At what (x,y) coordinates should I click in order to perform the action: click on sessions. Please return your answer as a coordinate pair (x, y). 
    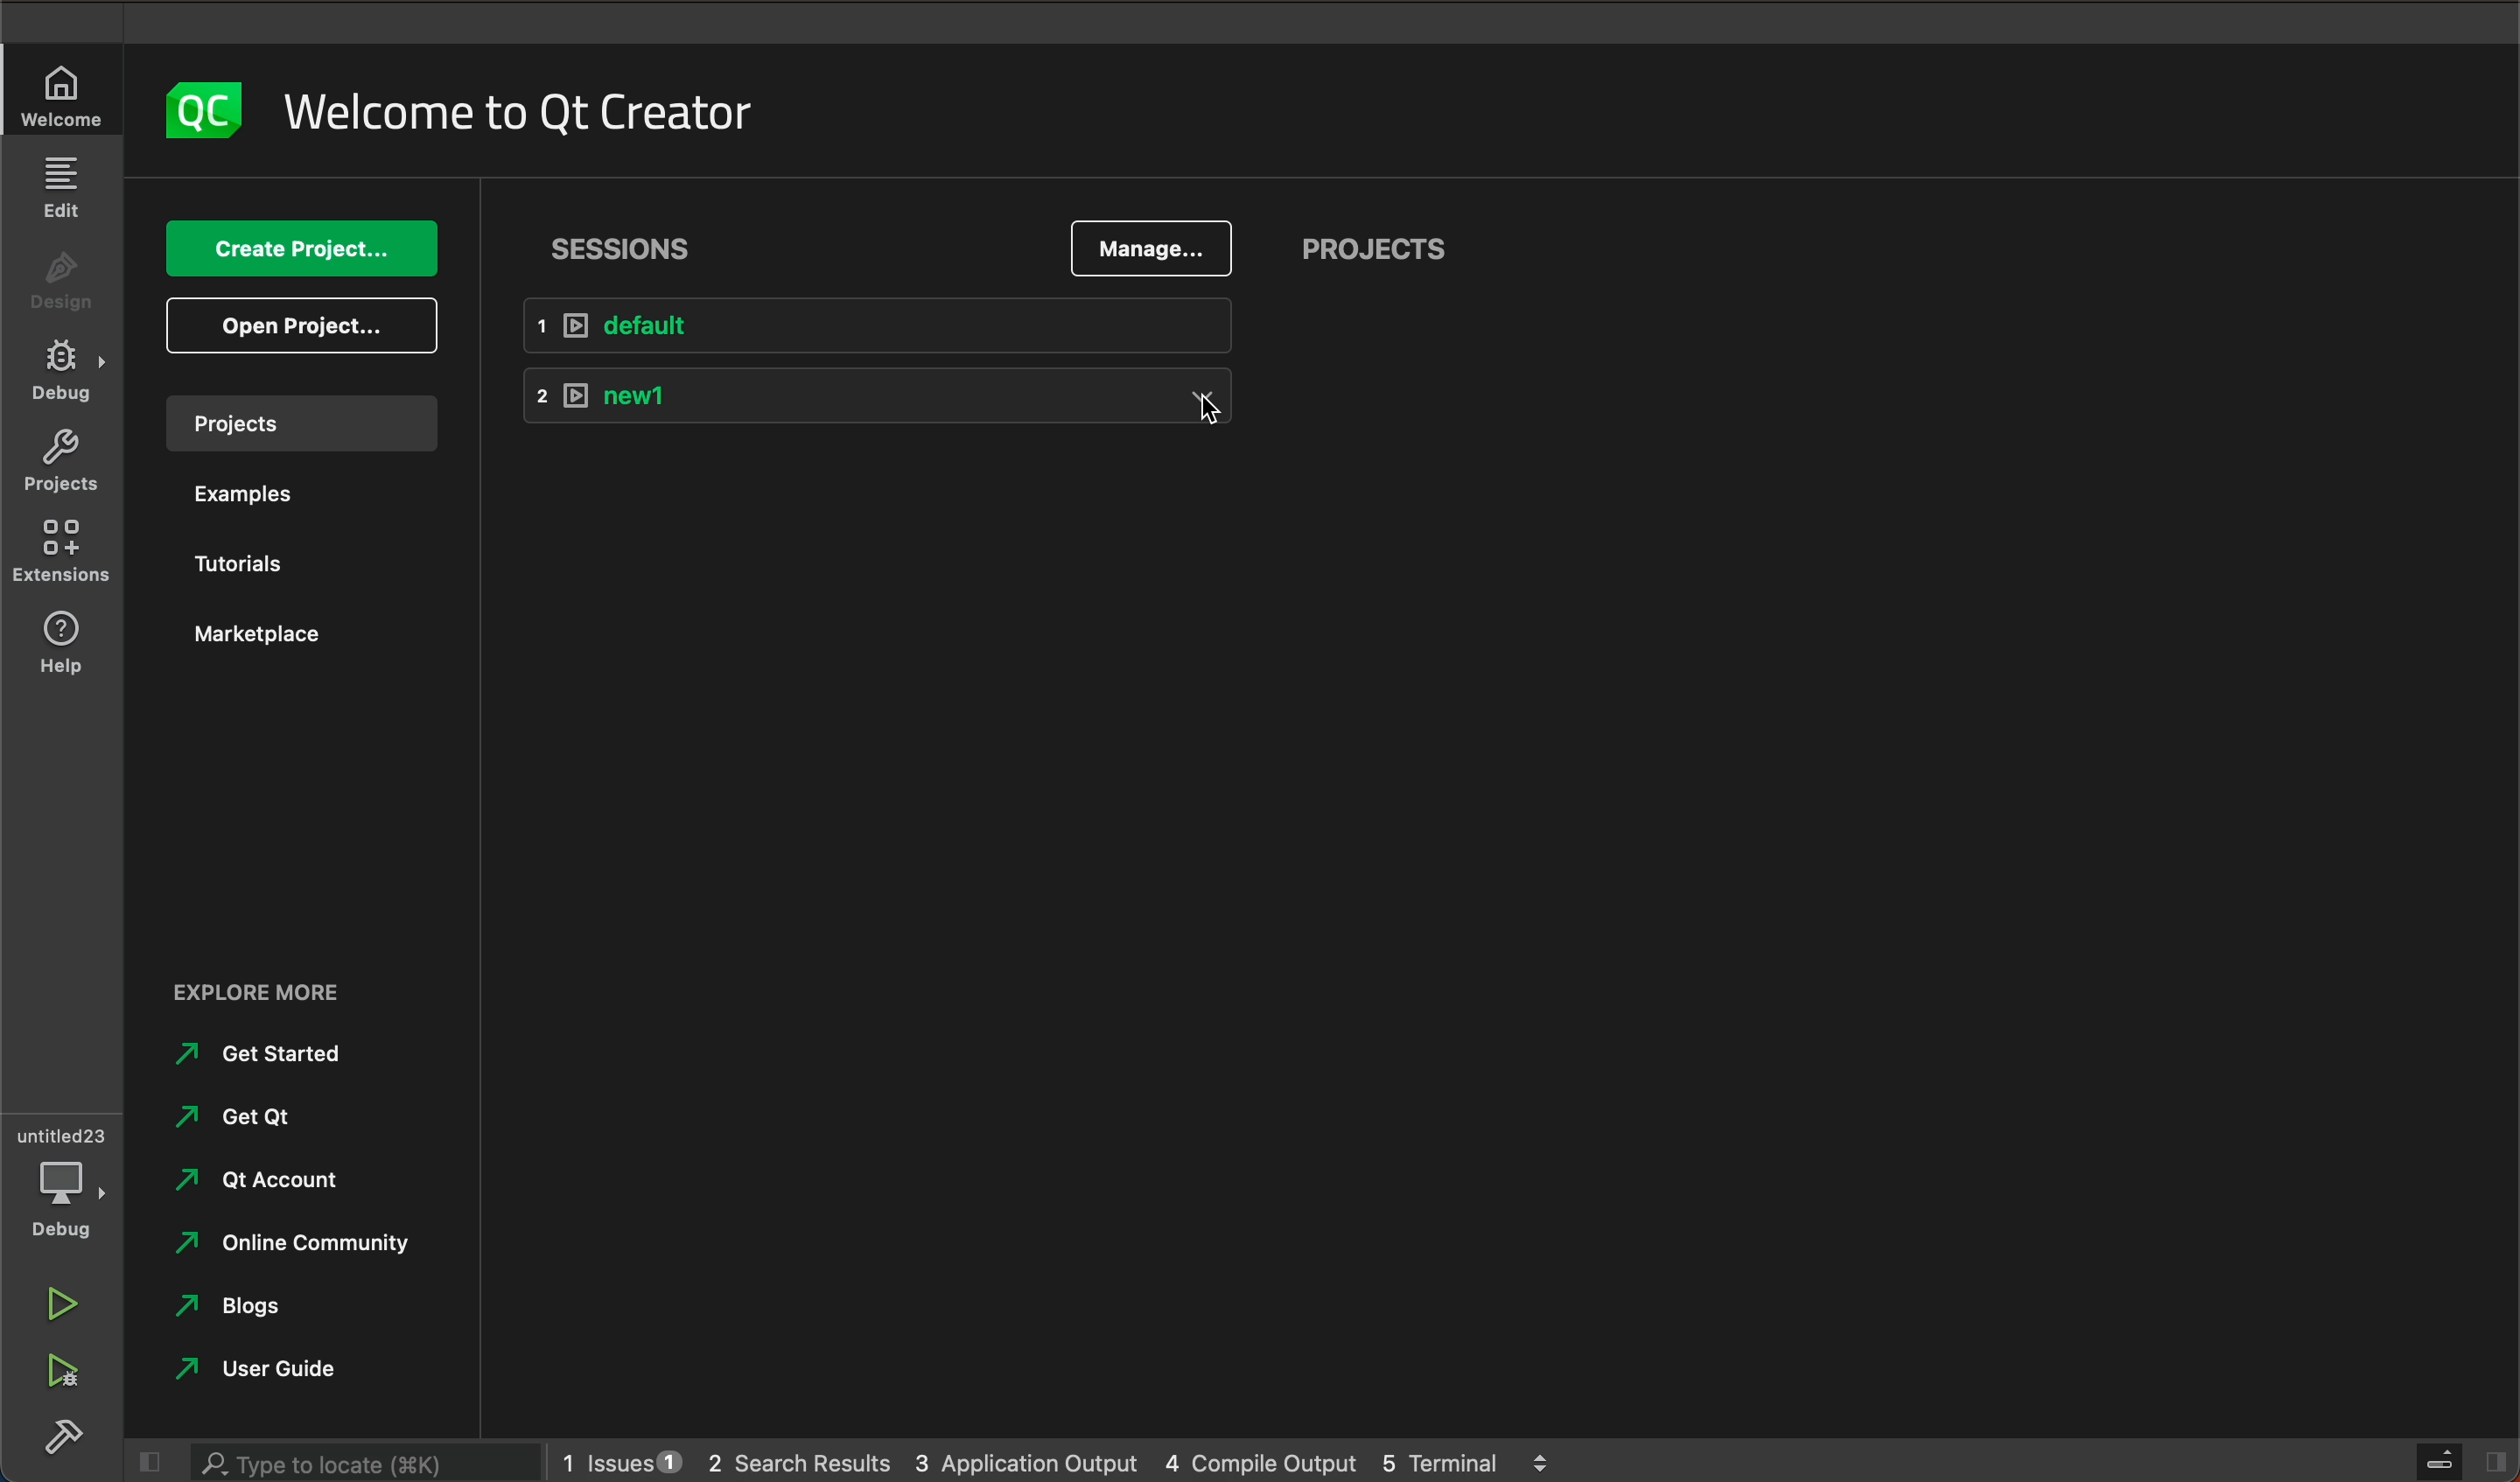
    Looking at the image, I should click on (631, 242).